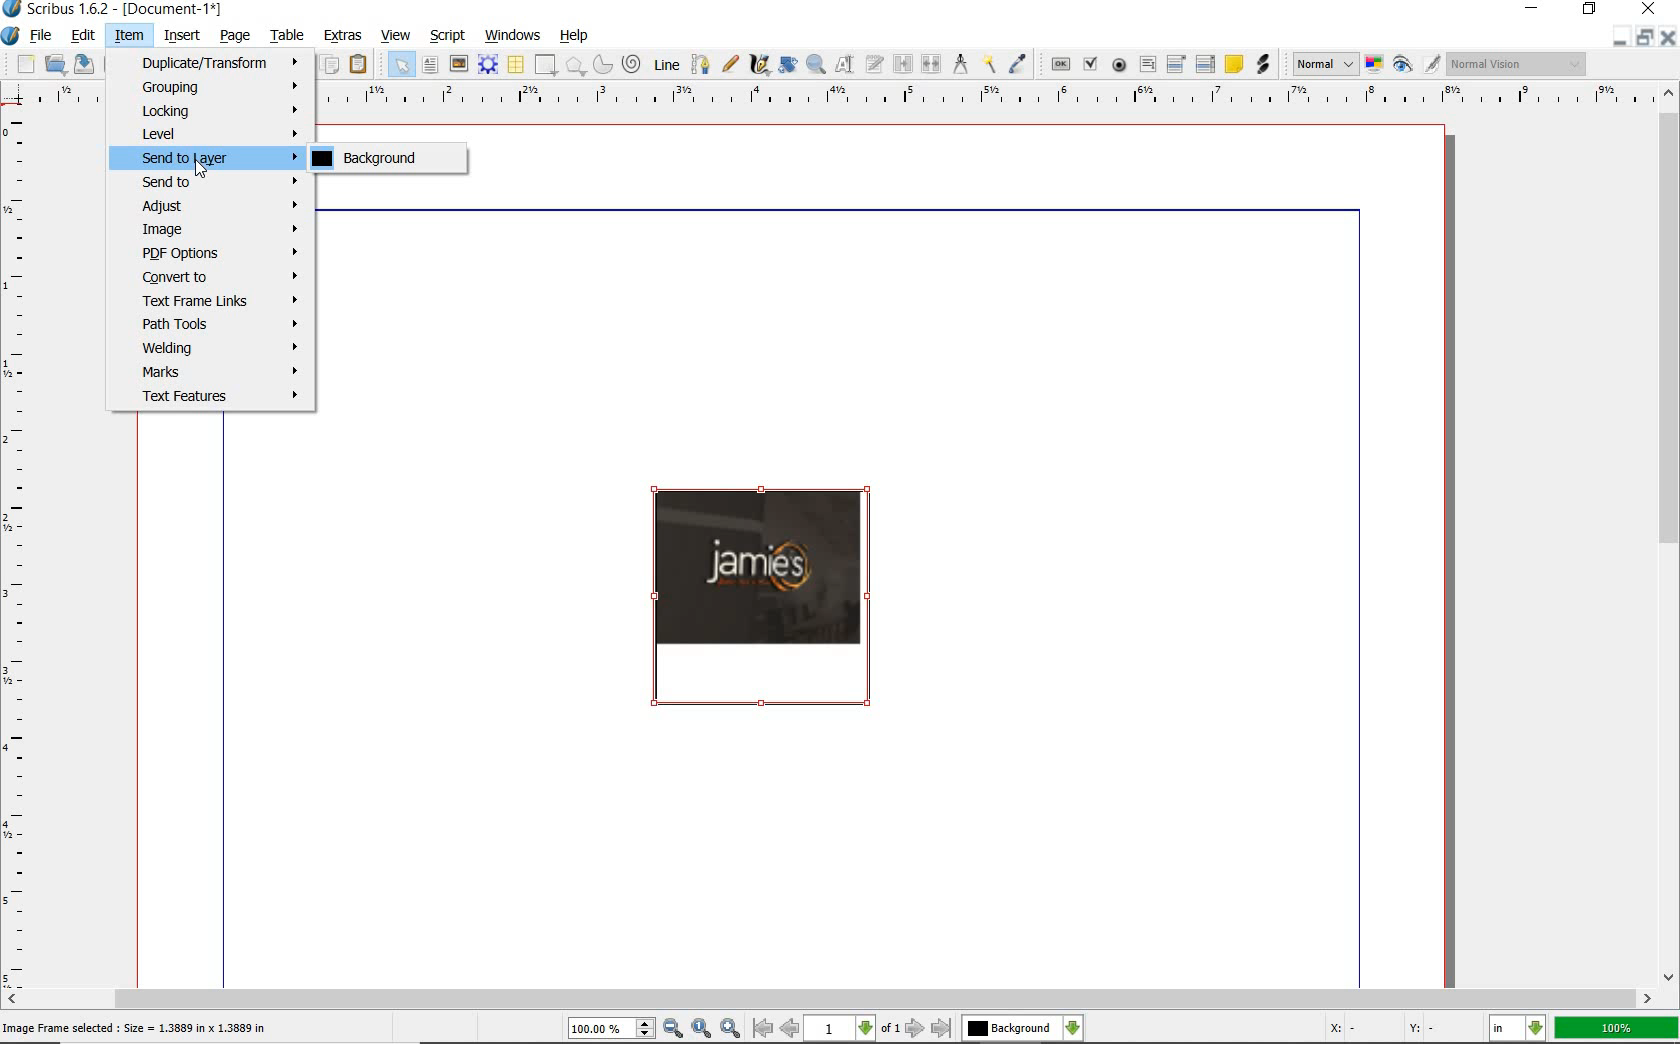 This screenshot has width=1680, height=1044. Describe the element at coordinates (517, 66) in the screenshot. I see `table` at that location.